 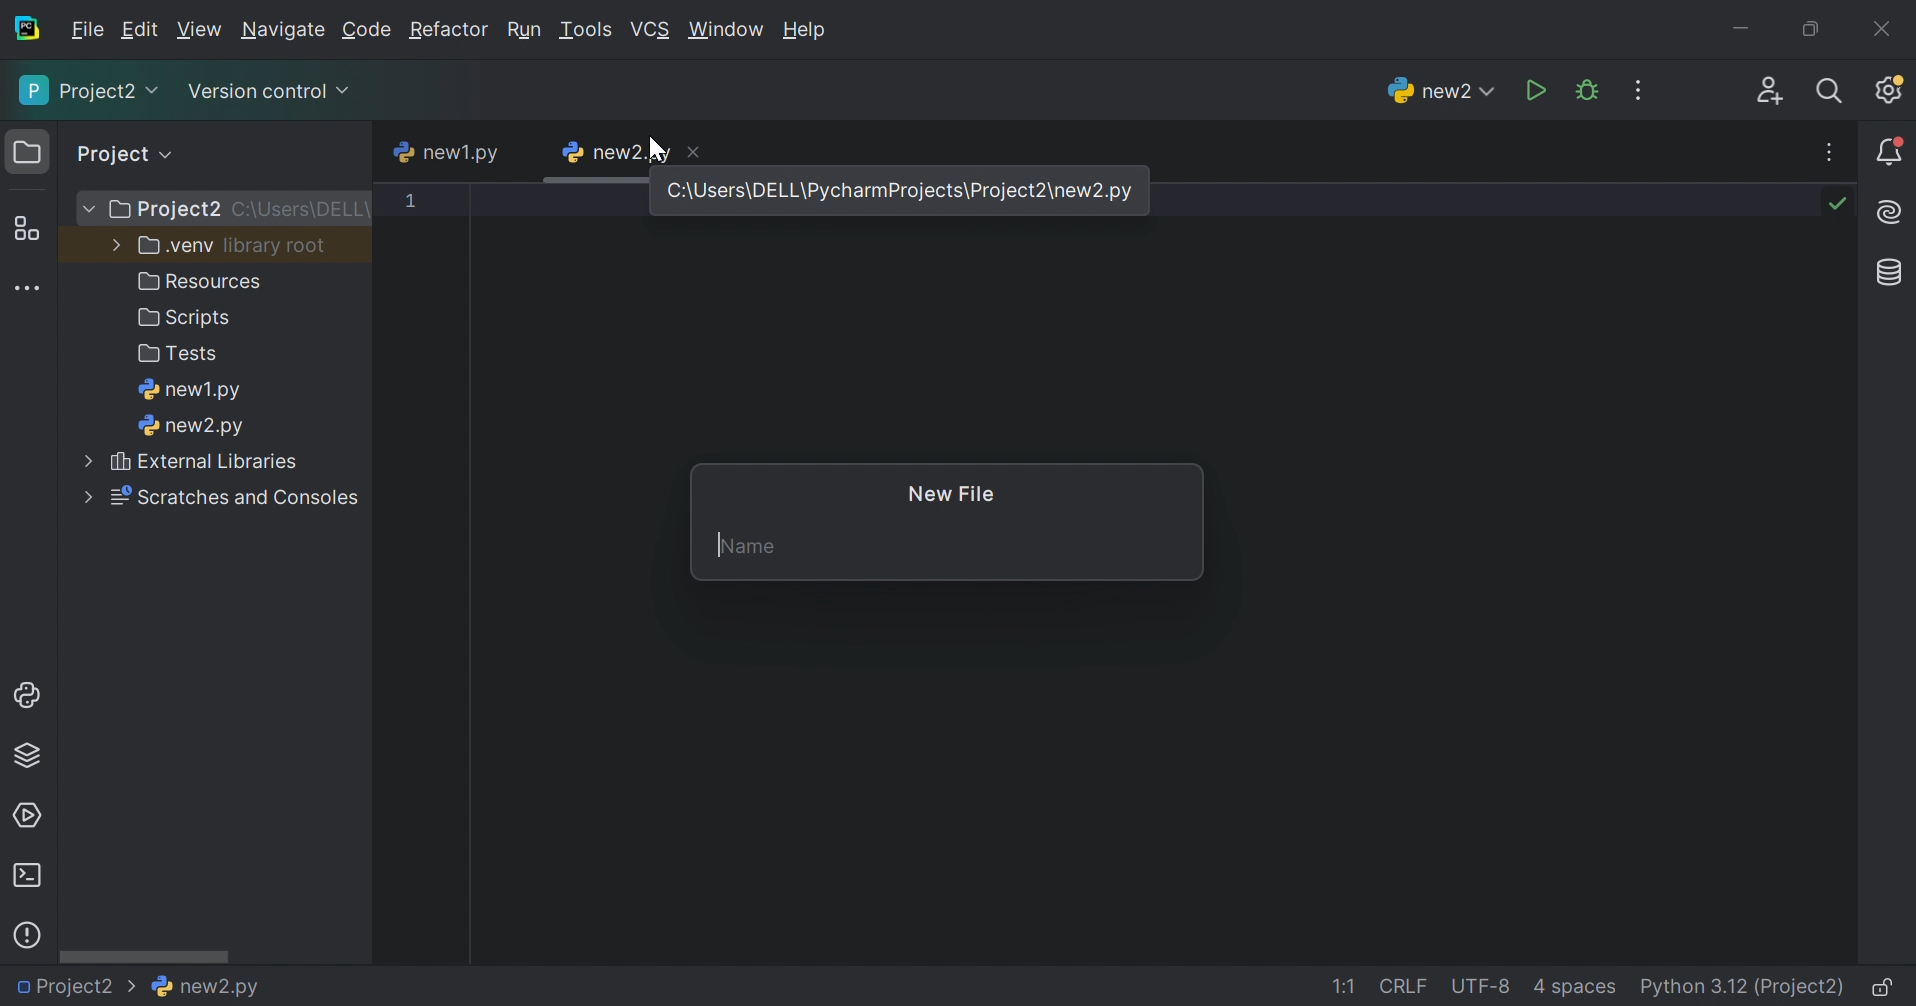 I want to click on Minimize, so click(x=1739, y=29).